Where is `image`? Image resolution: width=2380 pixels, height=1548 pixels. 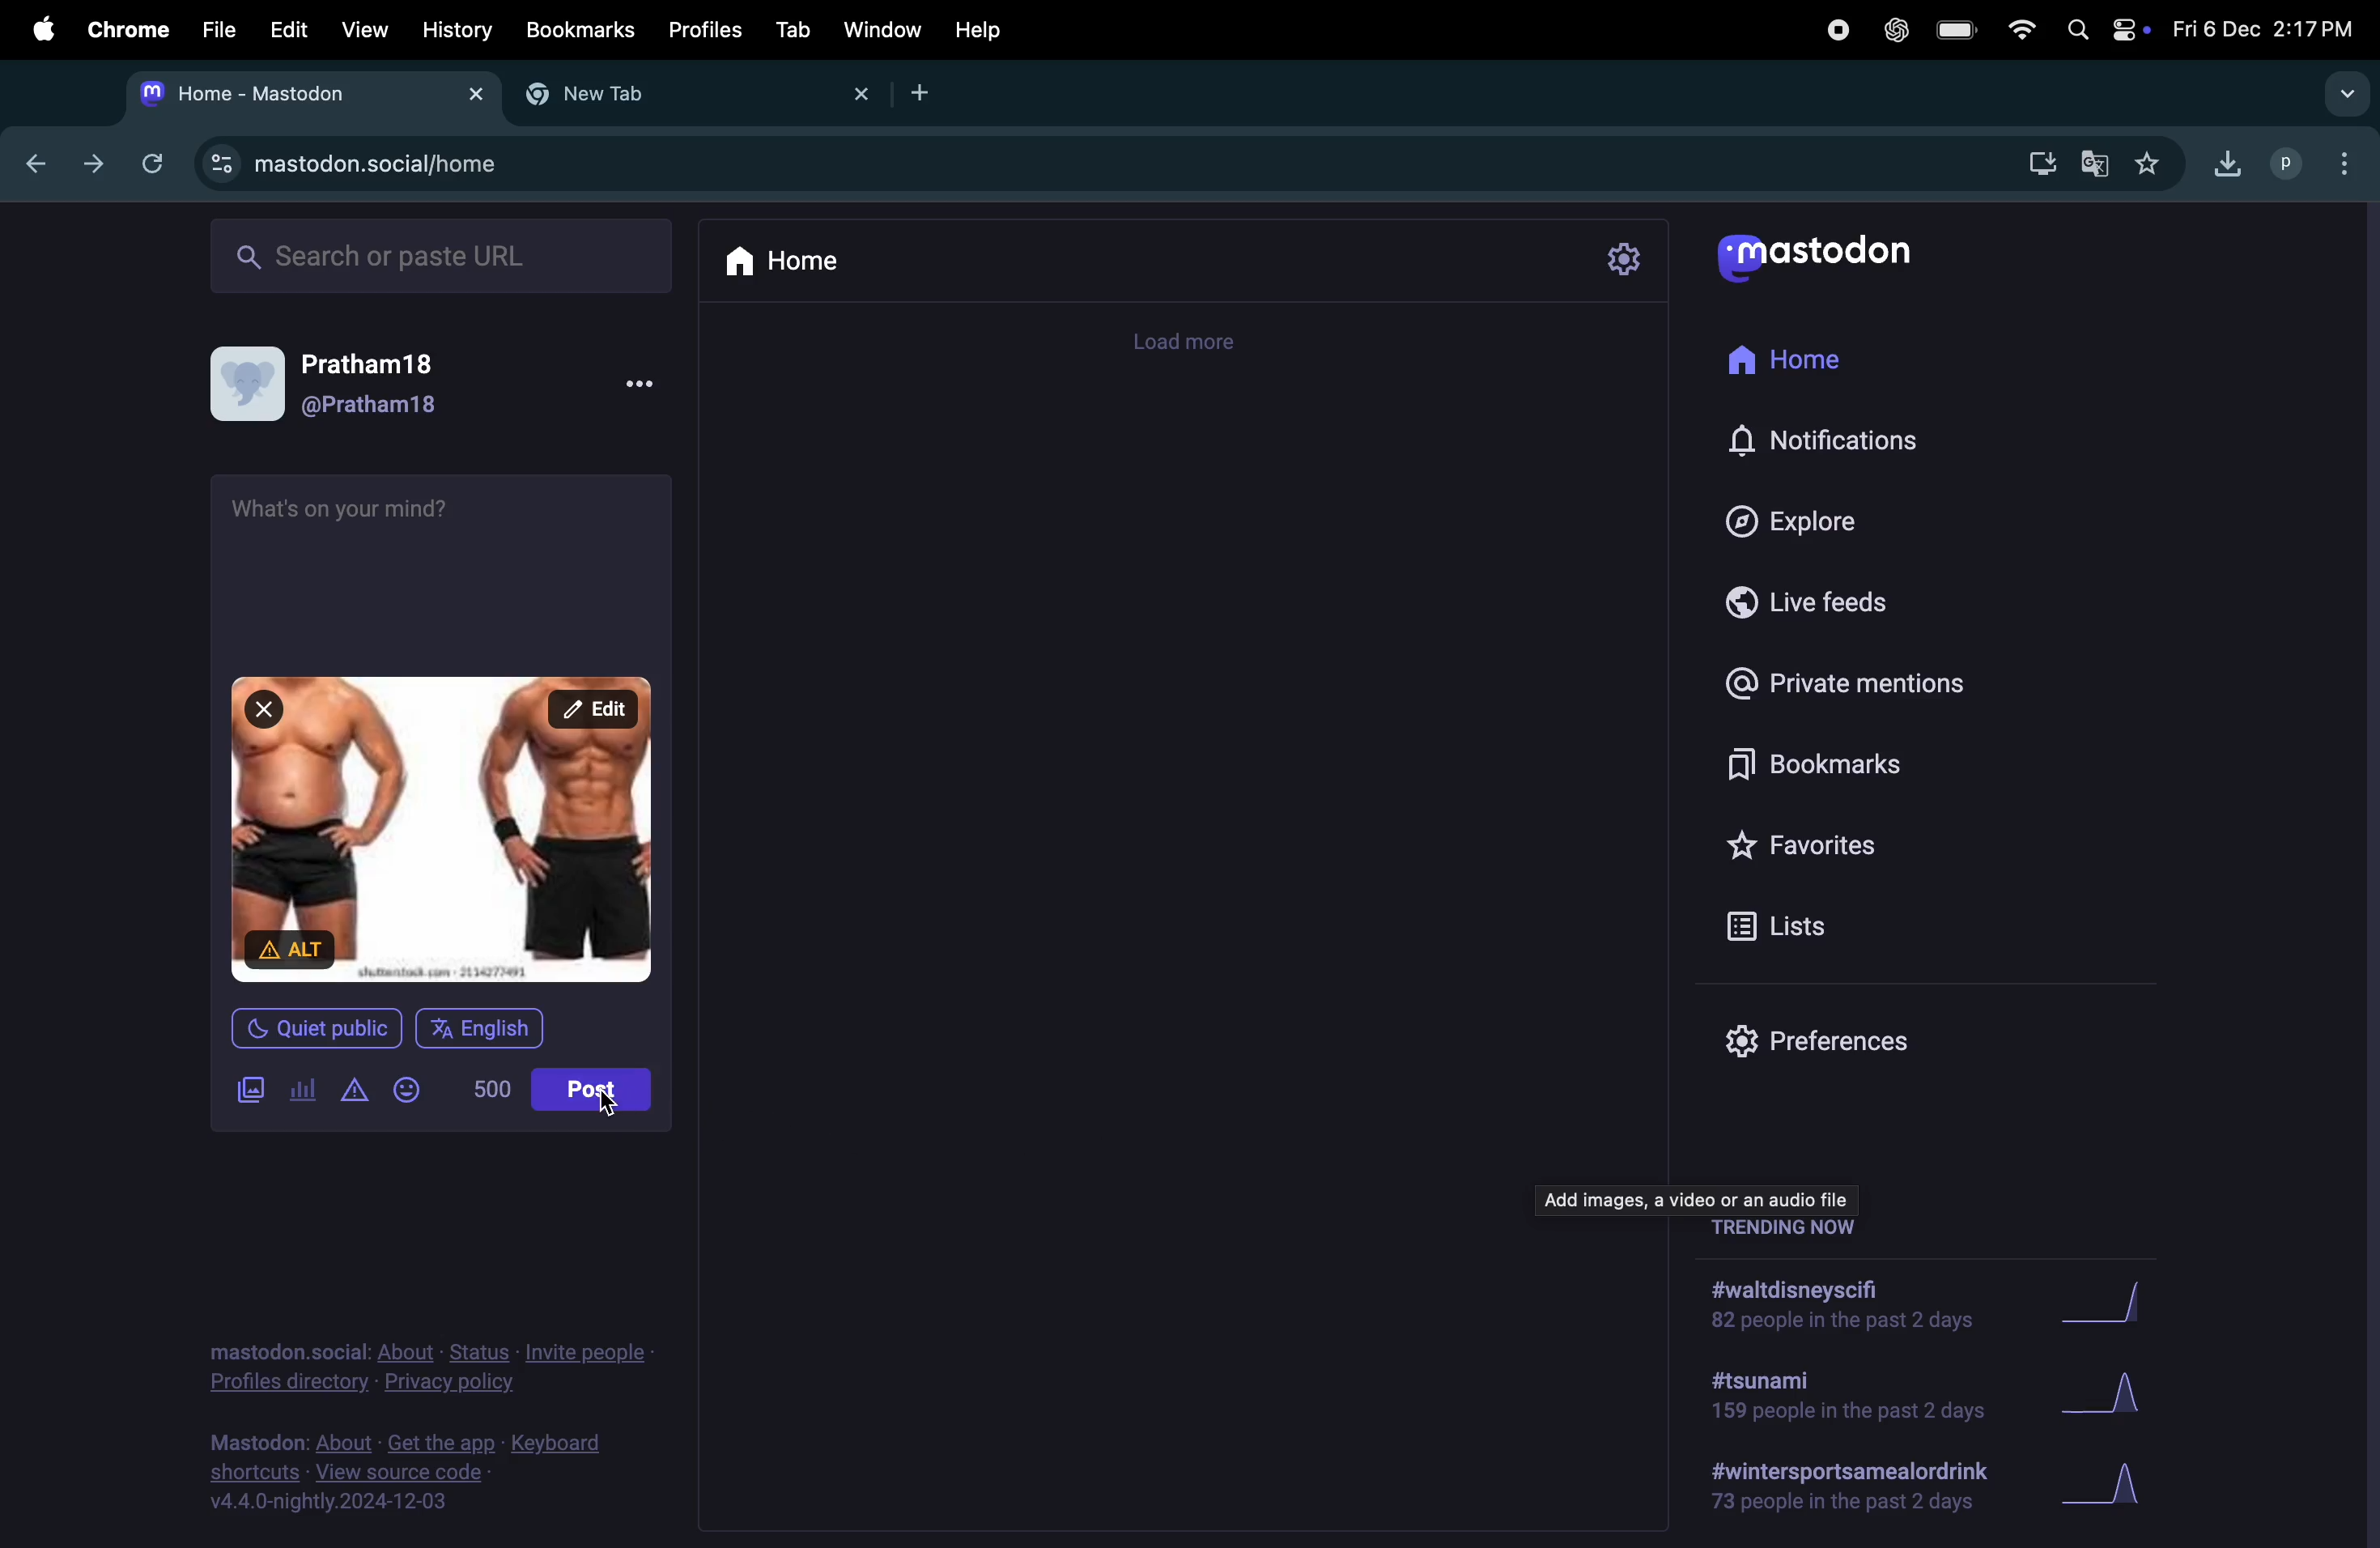
image is located at coordinates (447, 830).